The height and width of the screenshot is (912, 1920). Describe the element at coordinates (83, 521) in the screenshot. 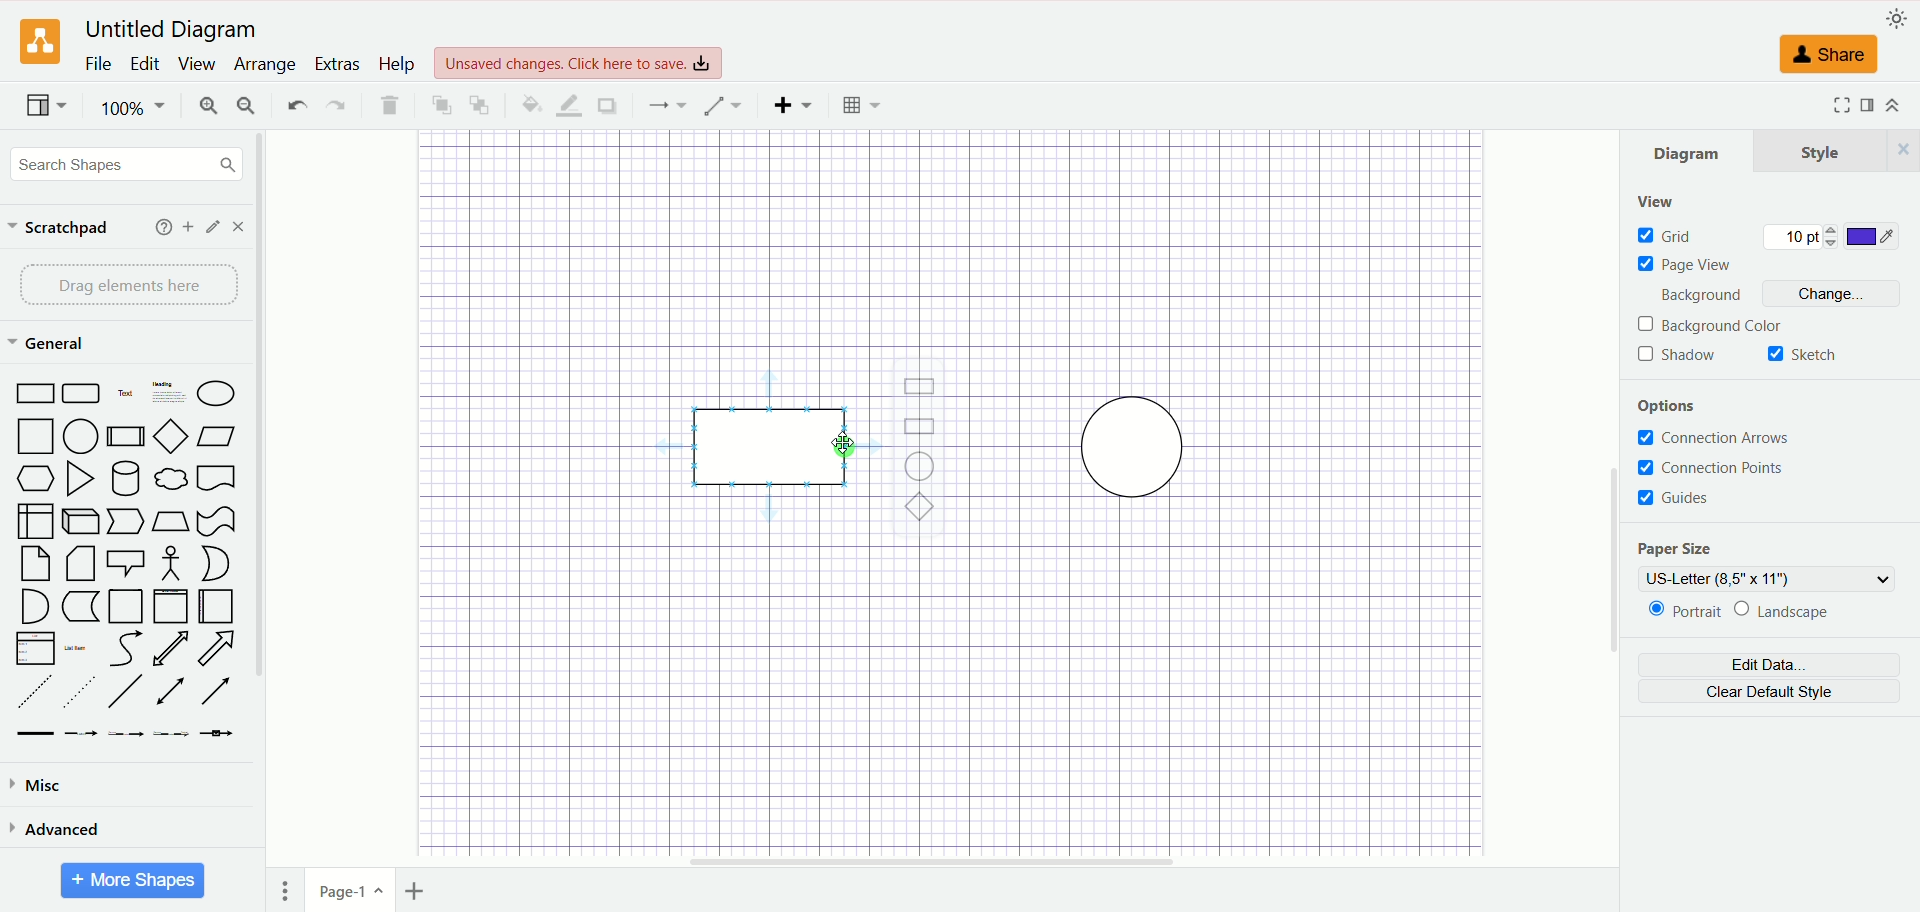

I see `Cuboid` at that location.